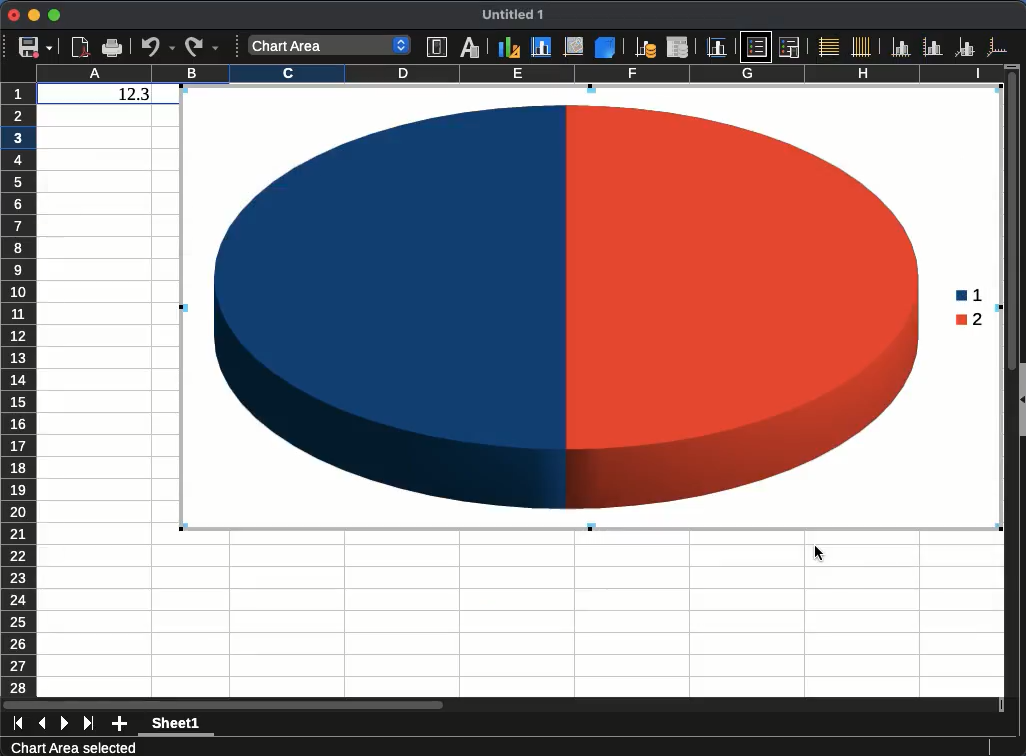 This screenshot has height=756, width=1026. What do you see at coordinates (13, 14) in the screenshot?
I see `close` at bounding box center [13, 14].